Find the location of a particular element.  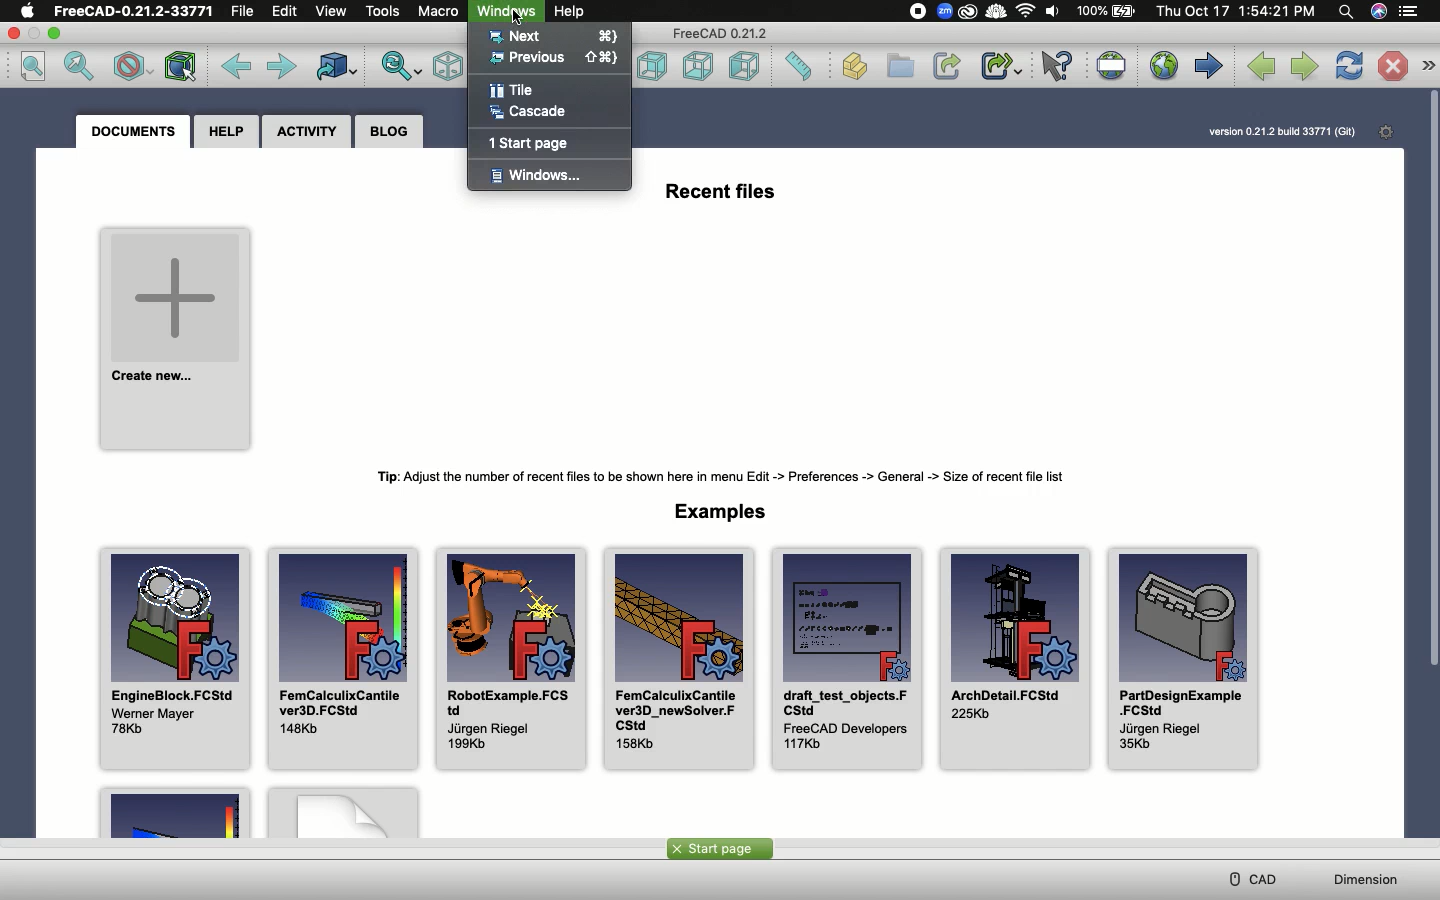

FemCalculixCantilever3D_newSolver.FCStd is located at coordinates (680, 659).